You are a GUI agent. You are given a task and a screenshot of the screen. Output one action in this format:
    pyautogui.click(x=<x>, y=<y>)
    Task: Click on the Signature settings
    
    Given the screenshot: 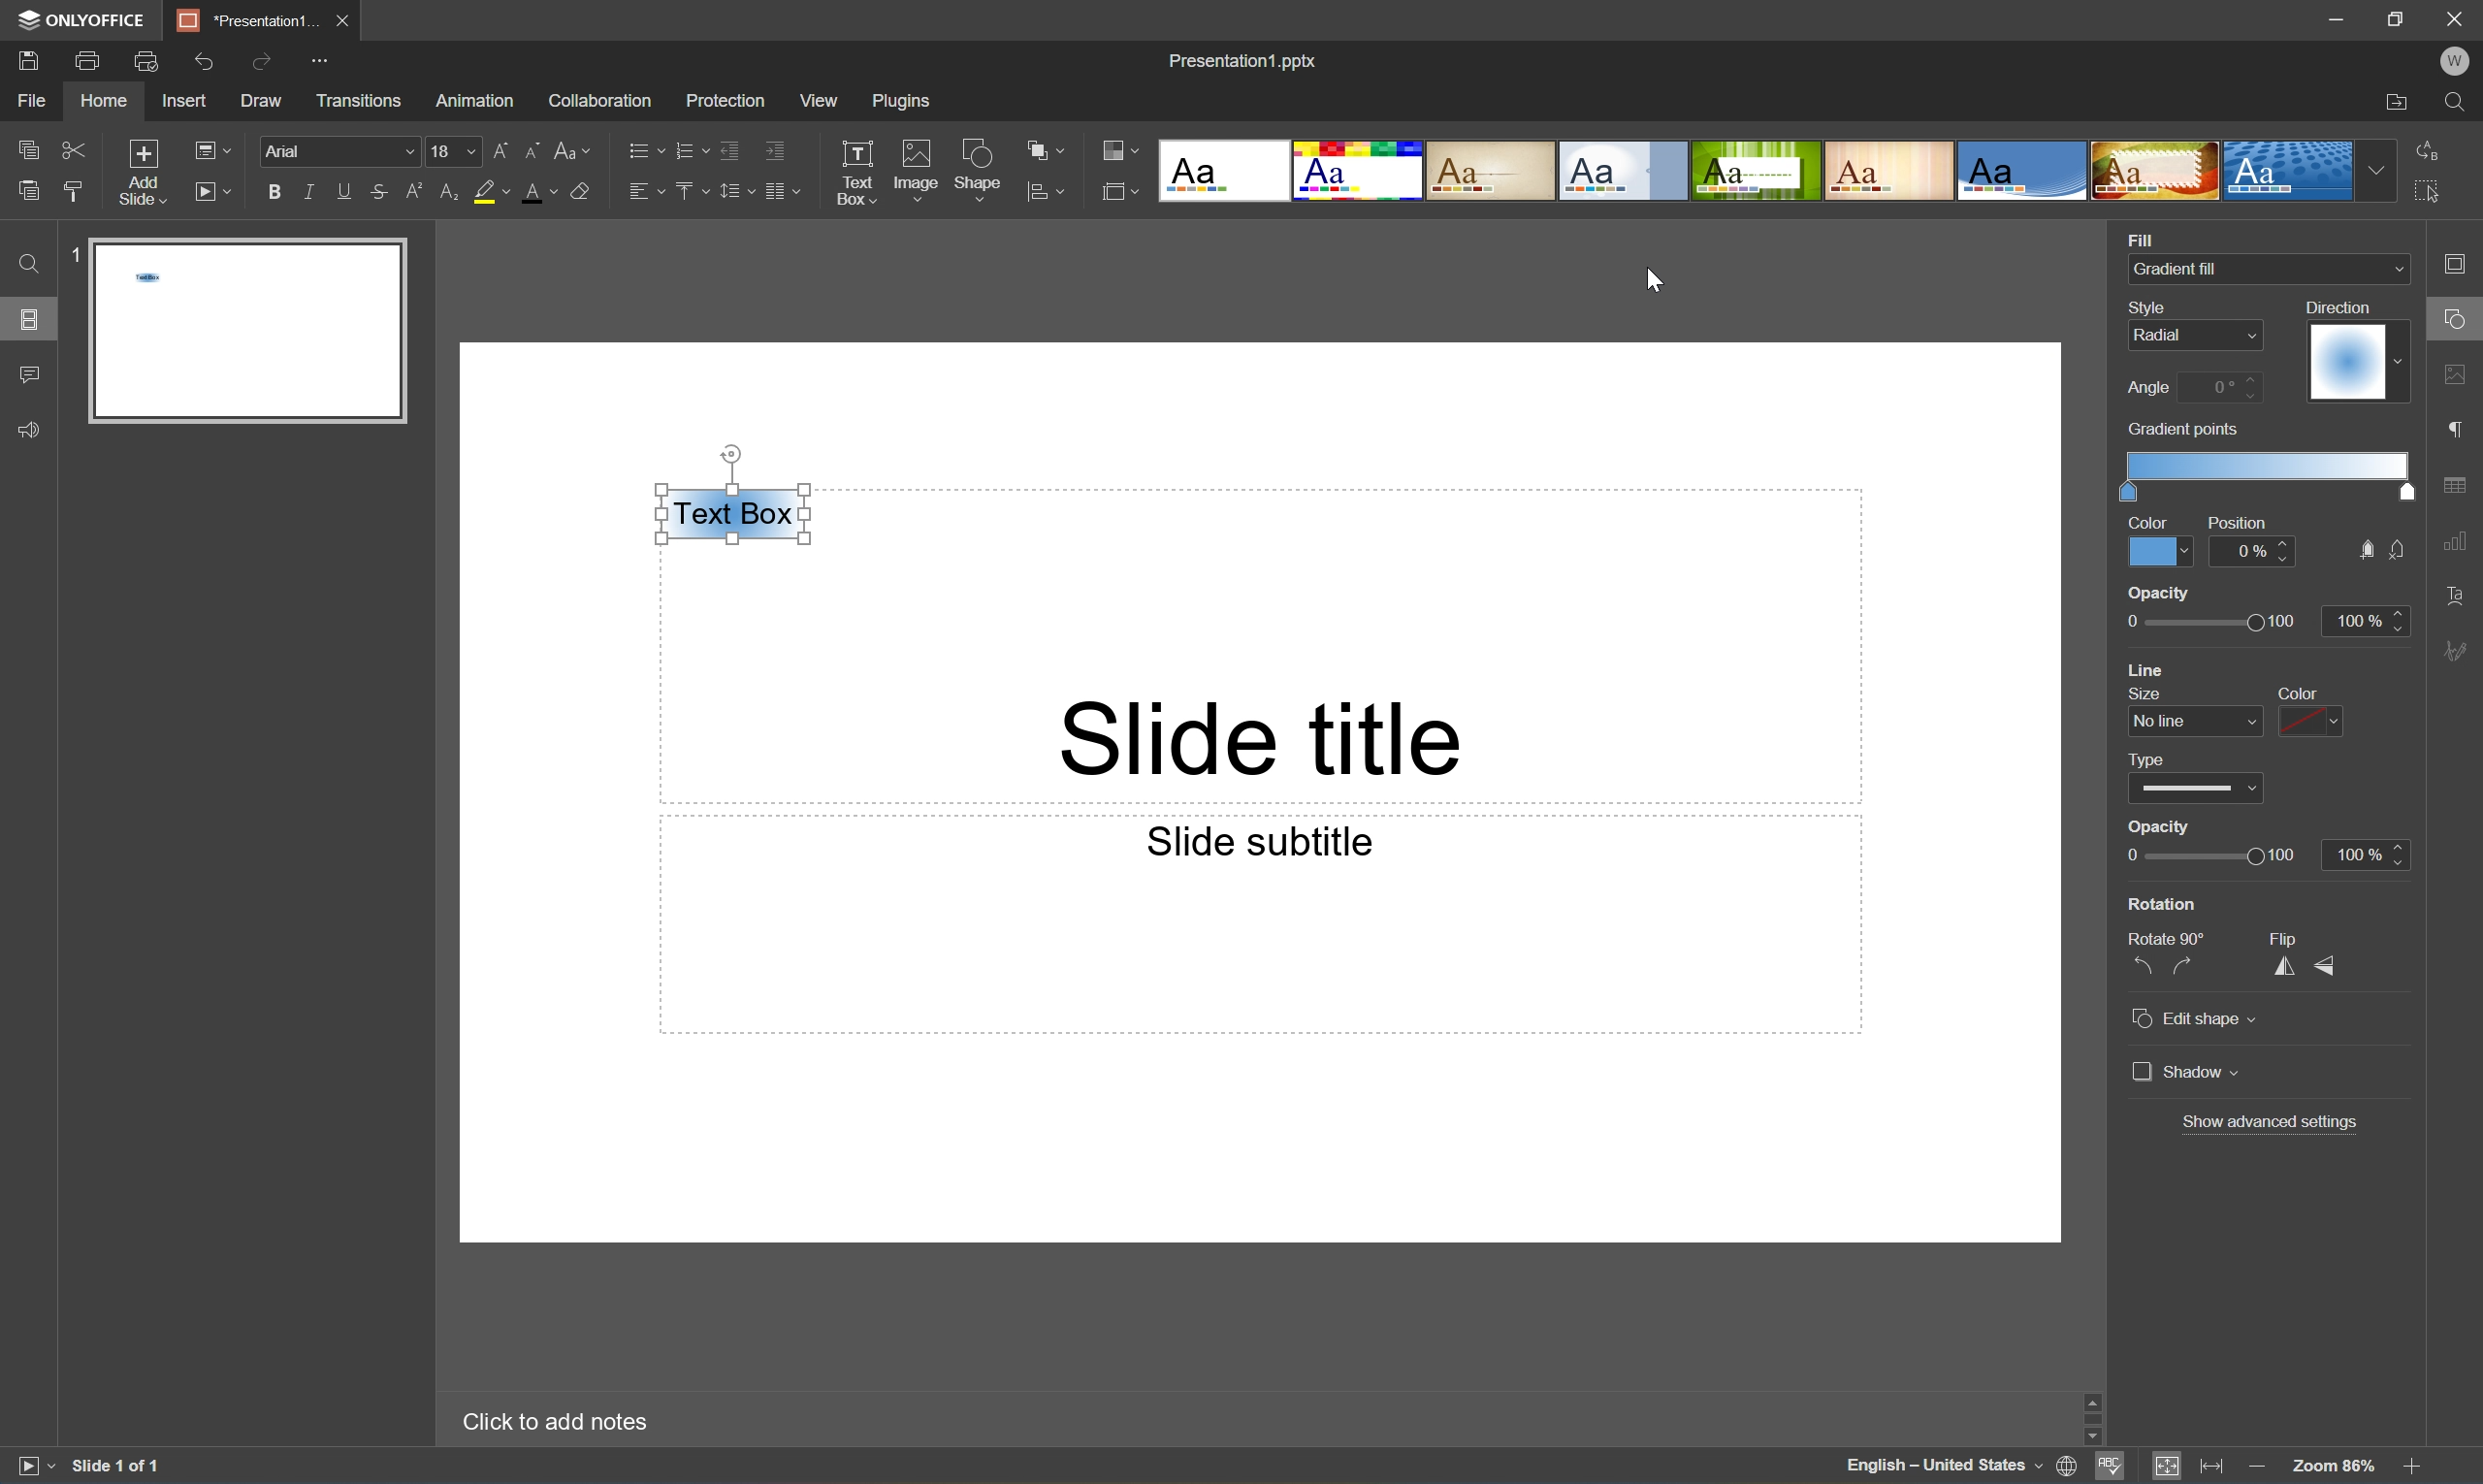 What is the action you would take?
    pyautogui.click(x=2461, y=649)
    